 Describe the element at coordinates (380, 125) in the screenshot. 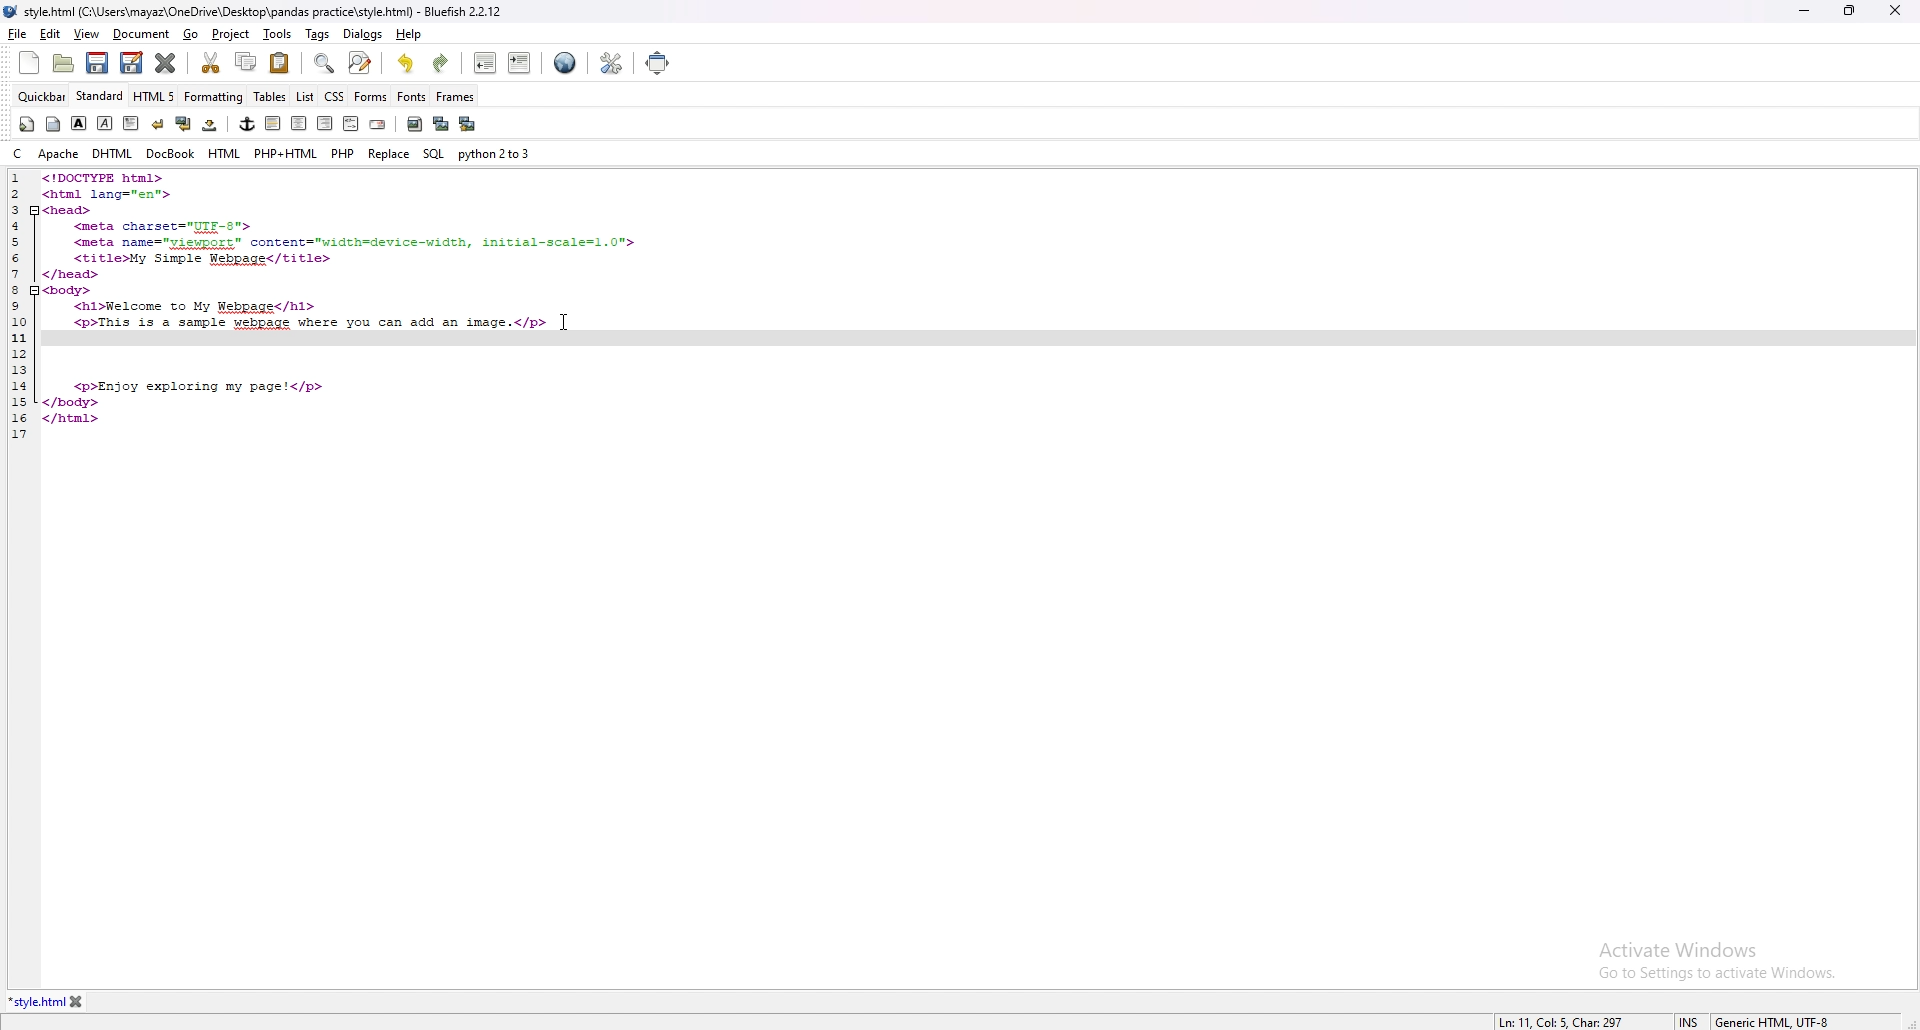

I see `email` at that location.